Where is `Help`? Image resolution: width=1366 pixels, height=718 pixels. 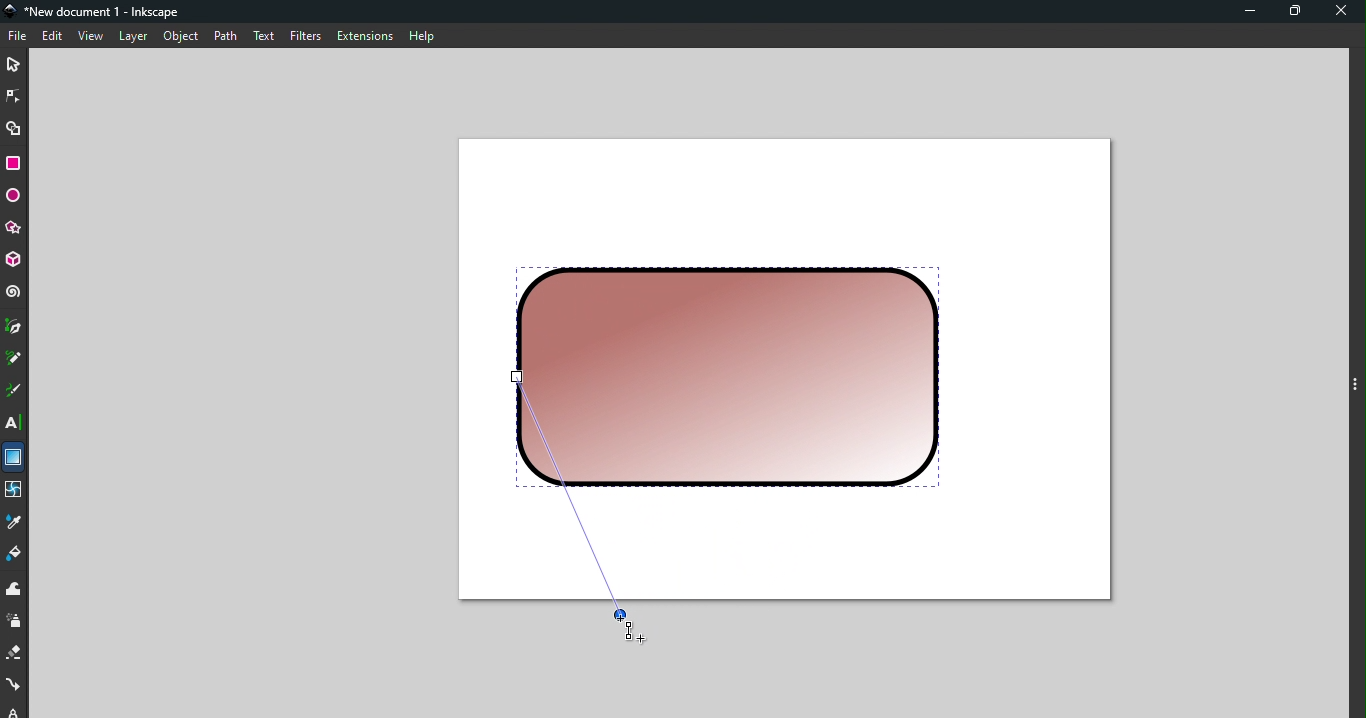
Help is located at coordinates (421, 33).